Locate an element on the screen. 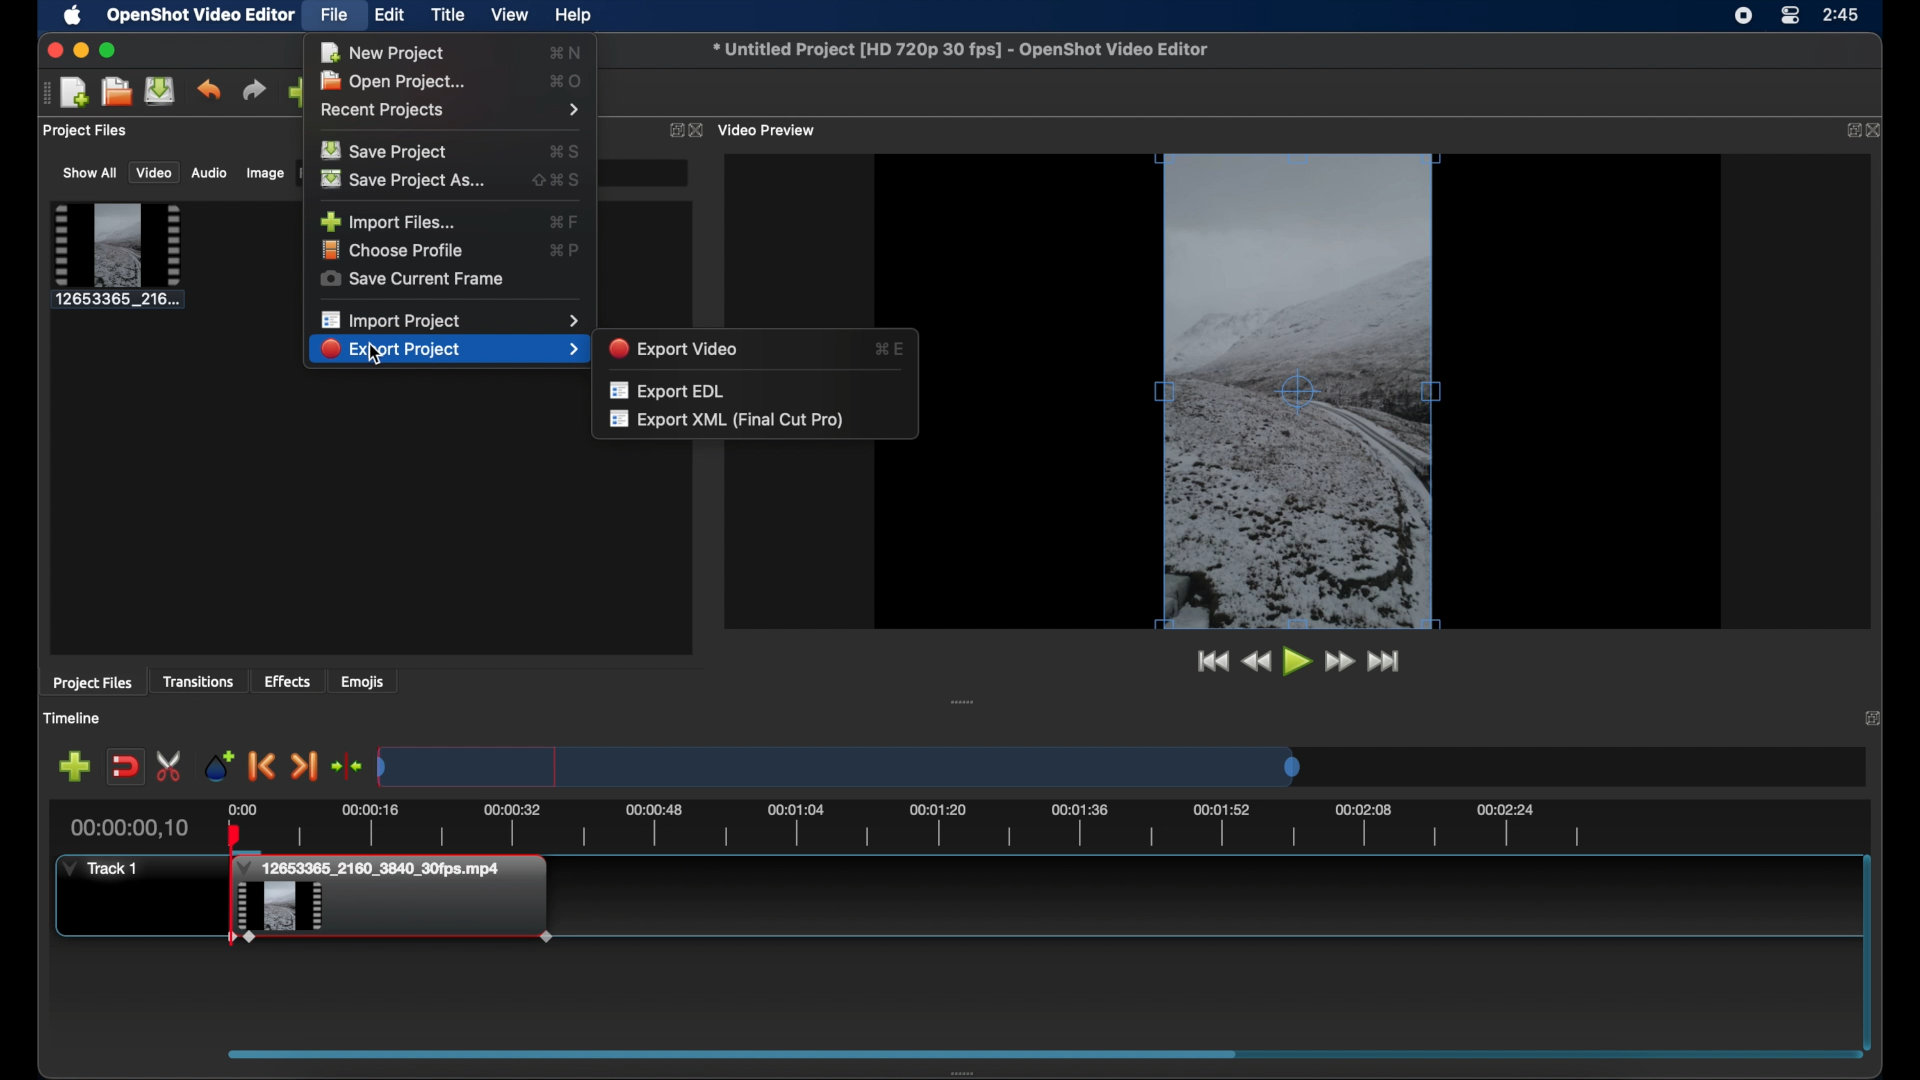  maximize is located at coordinates (110, 50).